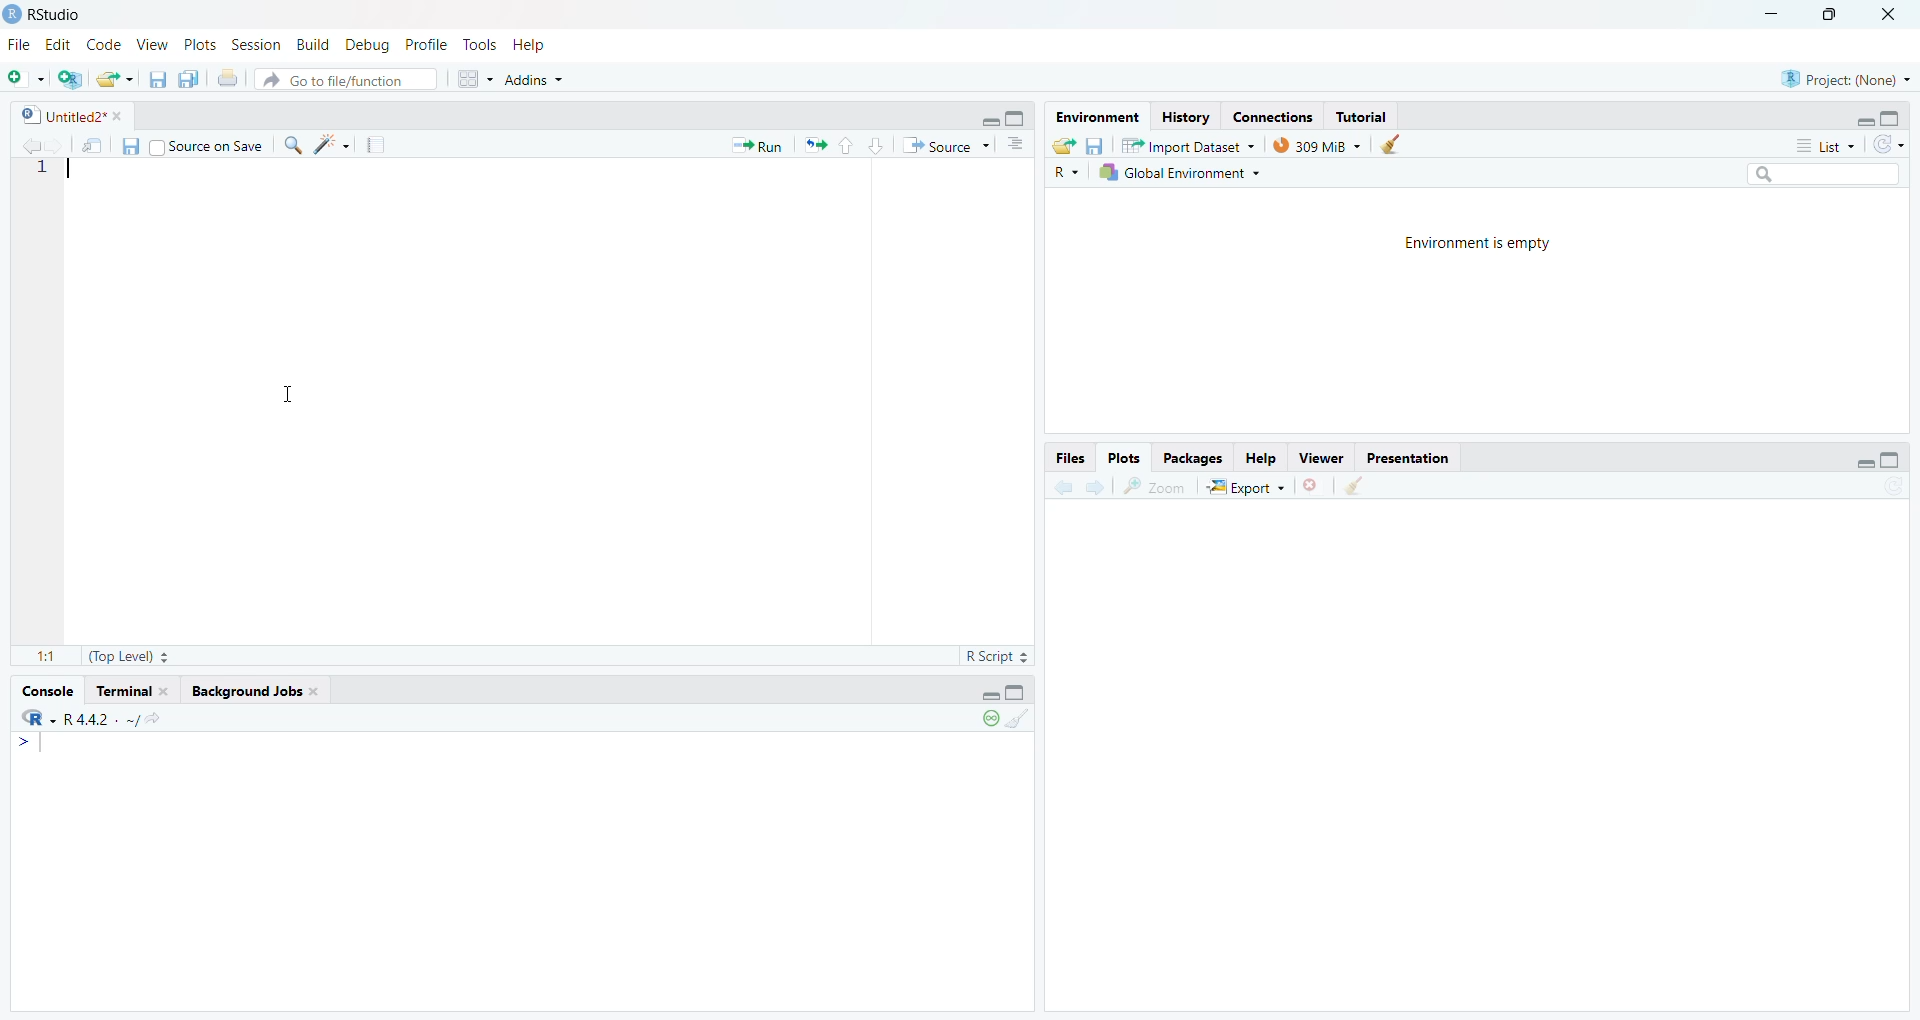 The image size is (1920, 1020). What do you see at coordinates (947, 144) in the screenshot?
I see `* Source ~` at bounding box center [947, 144].